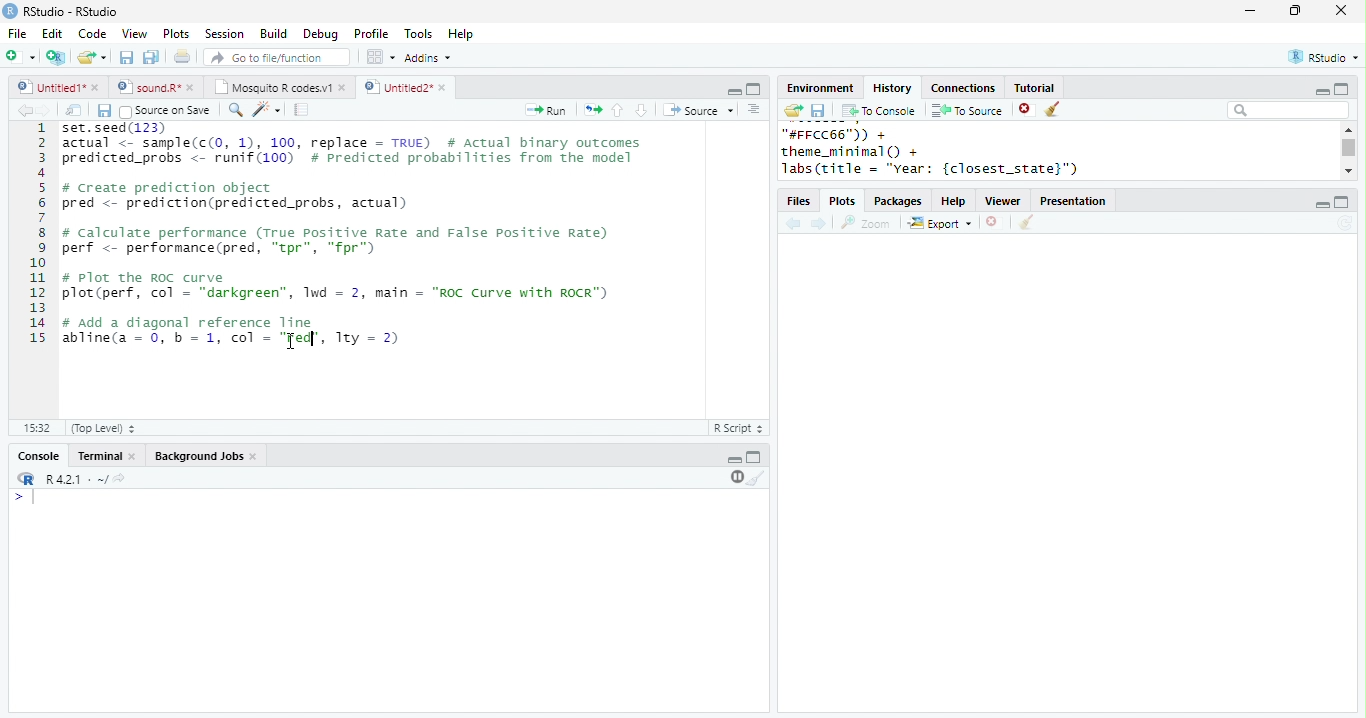 The width and height of the screenshot is (1366, 718). What do you see at coordinates (819, 88) in the screenshot?
I see `Environment` at bounding box center [819, 88].